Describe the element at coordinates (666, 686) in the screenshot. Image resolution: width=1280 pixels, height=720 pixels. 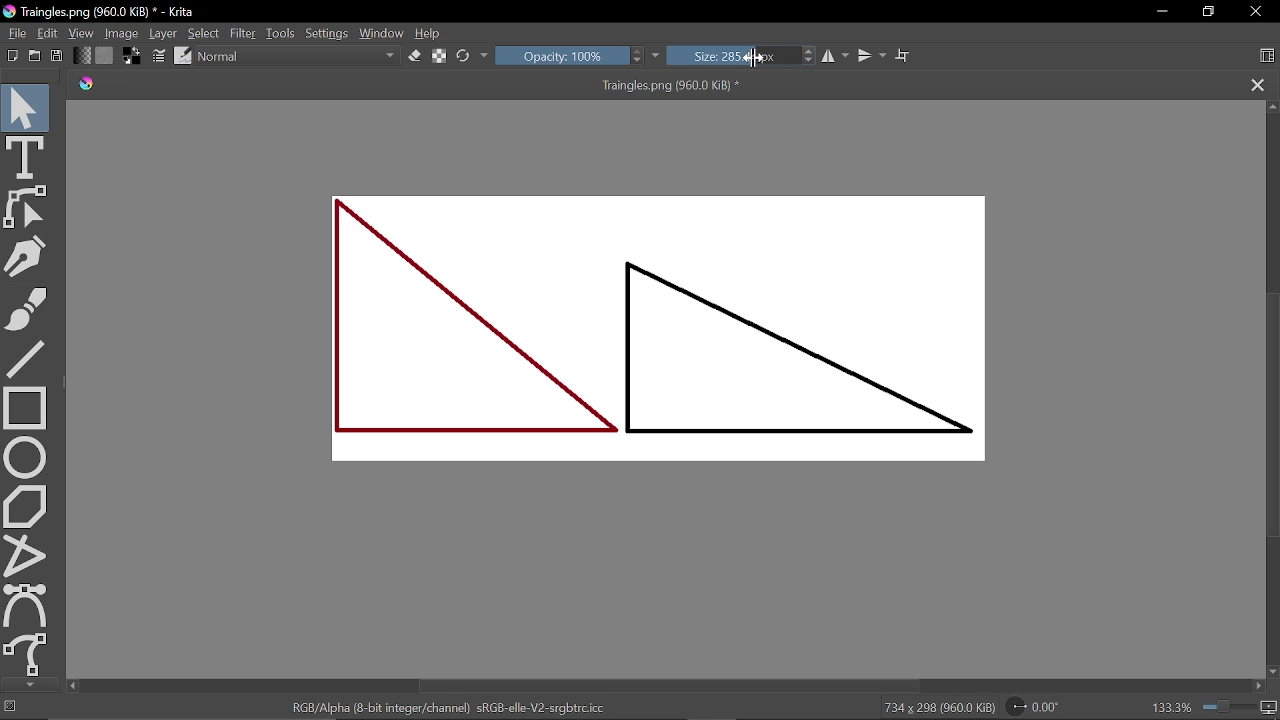
I see `Horizontal scrollbar` at that location.